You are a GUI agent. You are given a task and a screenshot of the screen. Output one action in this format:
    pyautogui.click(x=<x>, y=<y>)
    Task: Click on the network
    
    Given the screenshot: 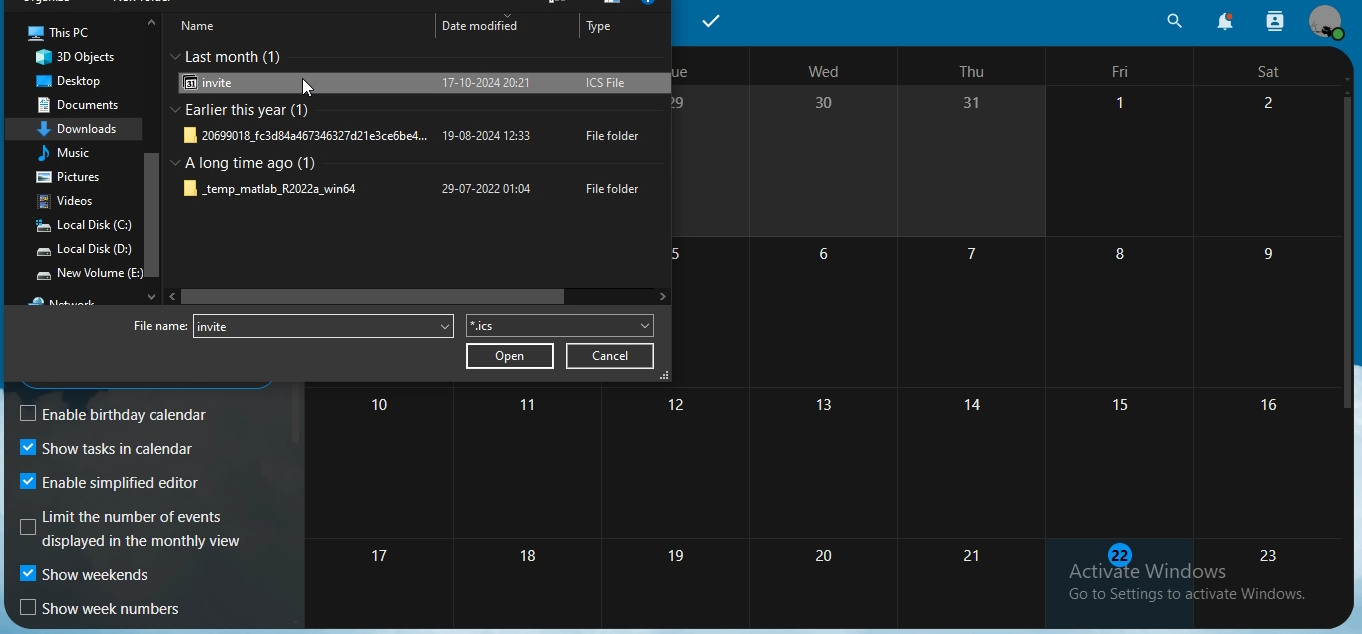 What is the action you would take?
    pyautogui.click(x=72, y=299)
    